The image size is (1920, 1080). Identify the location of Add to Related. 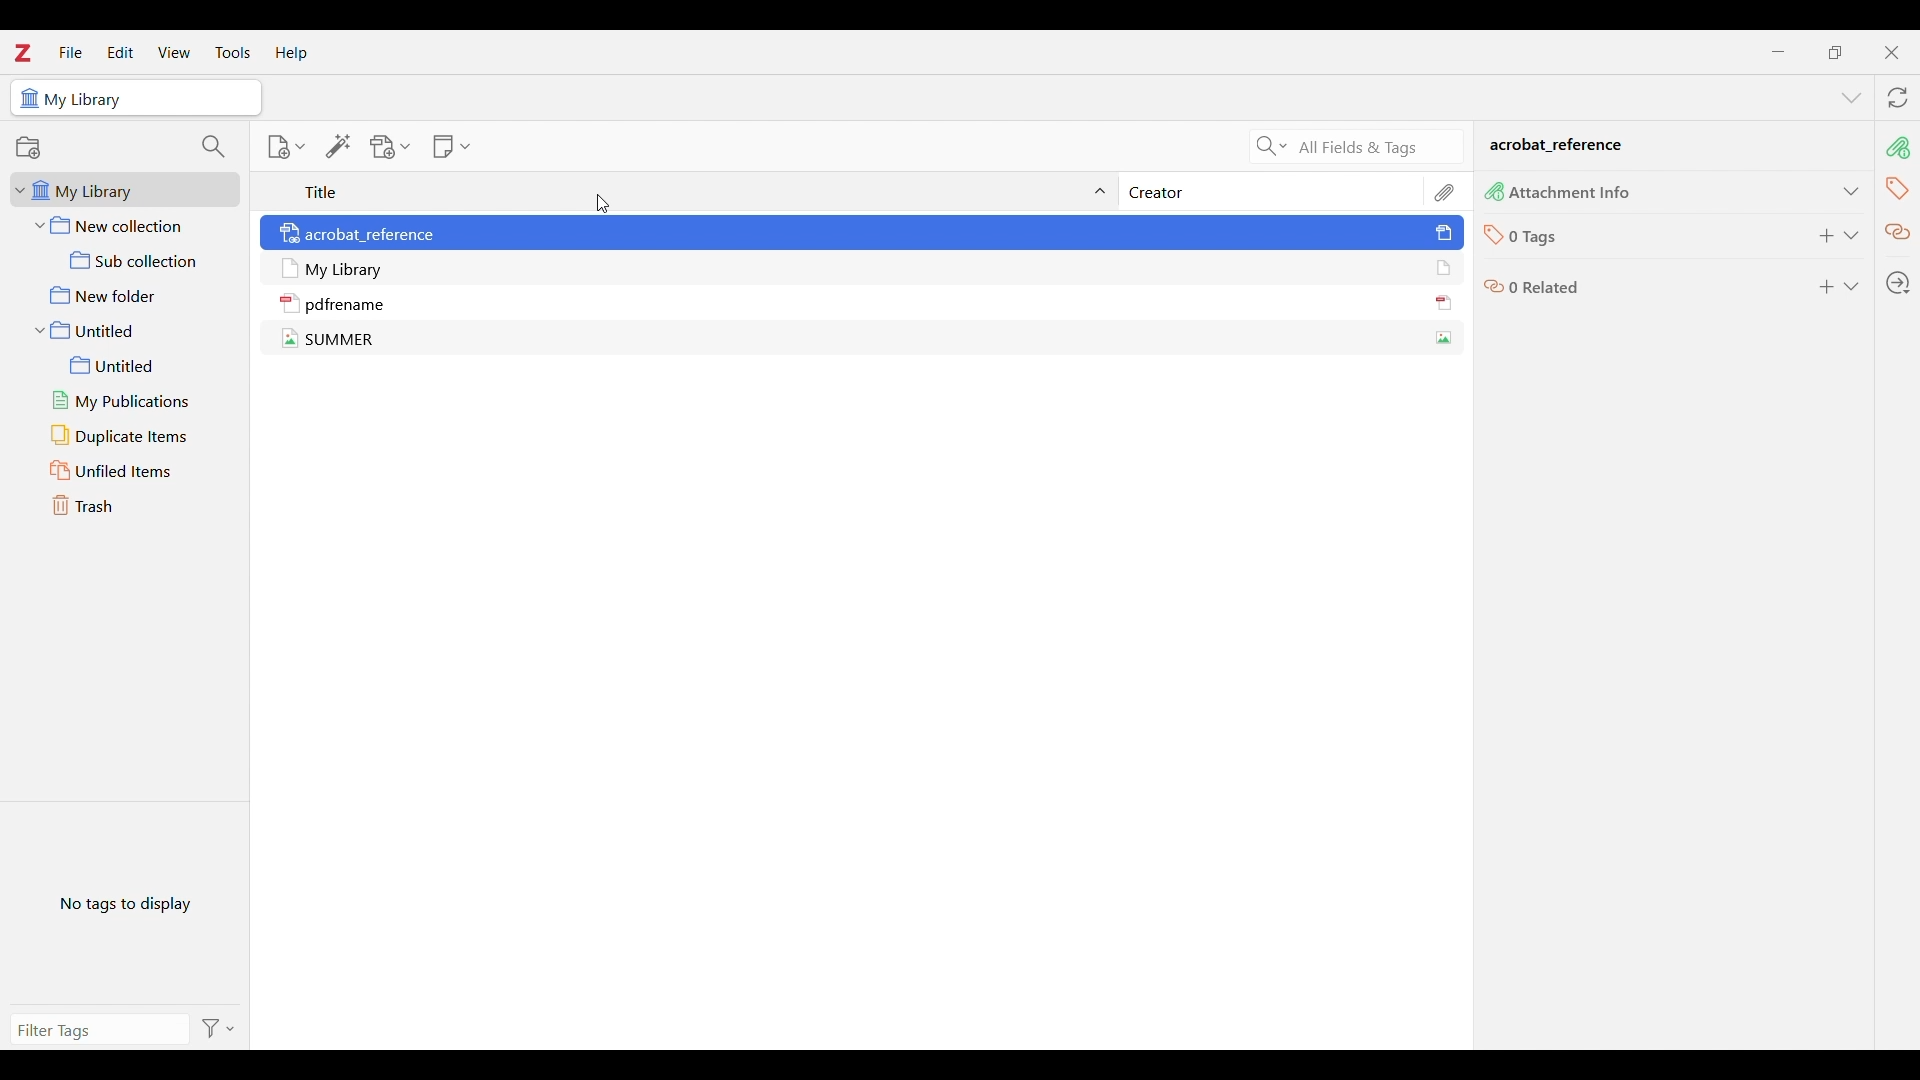
(1828, 287).